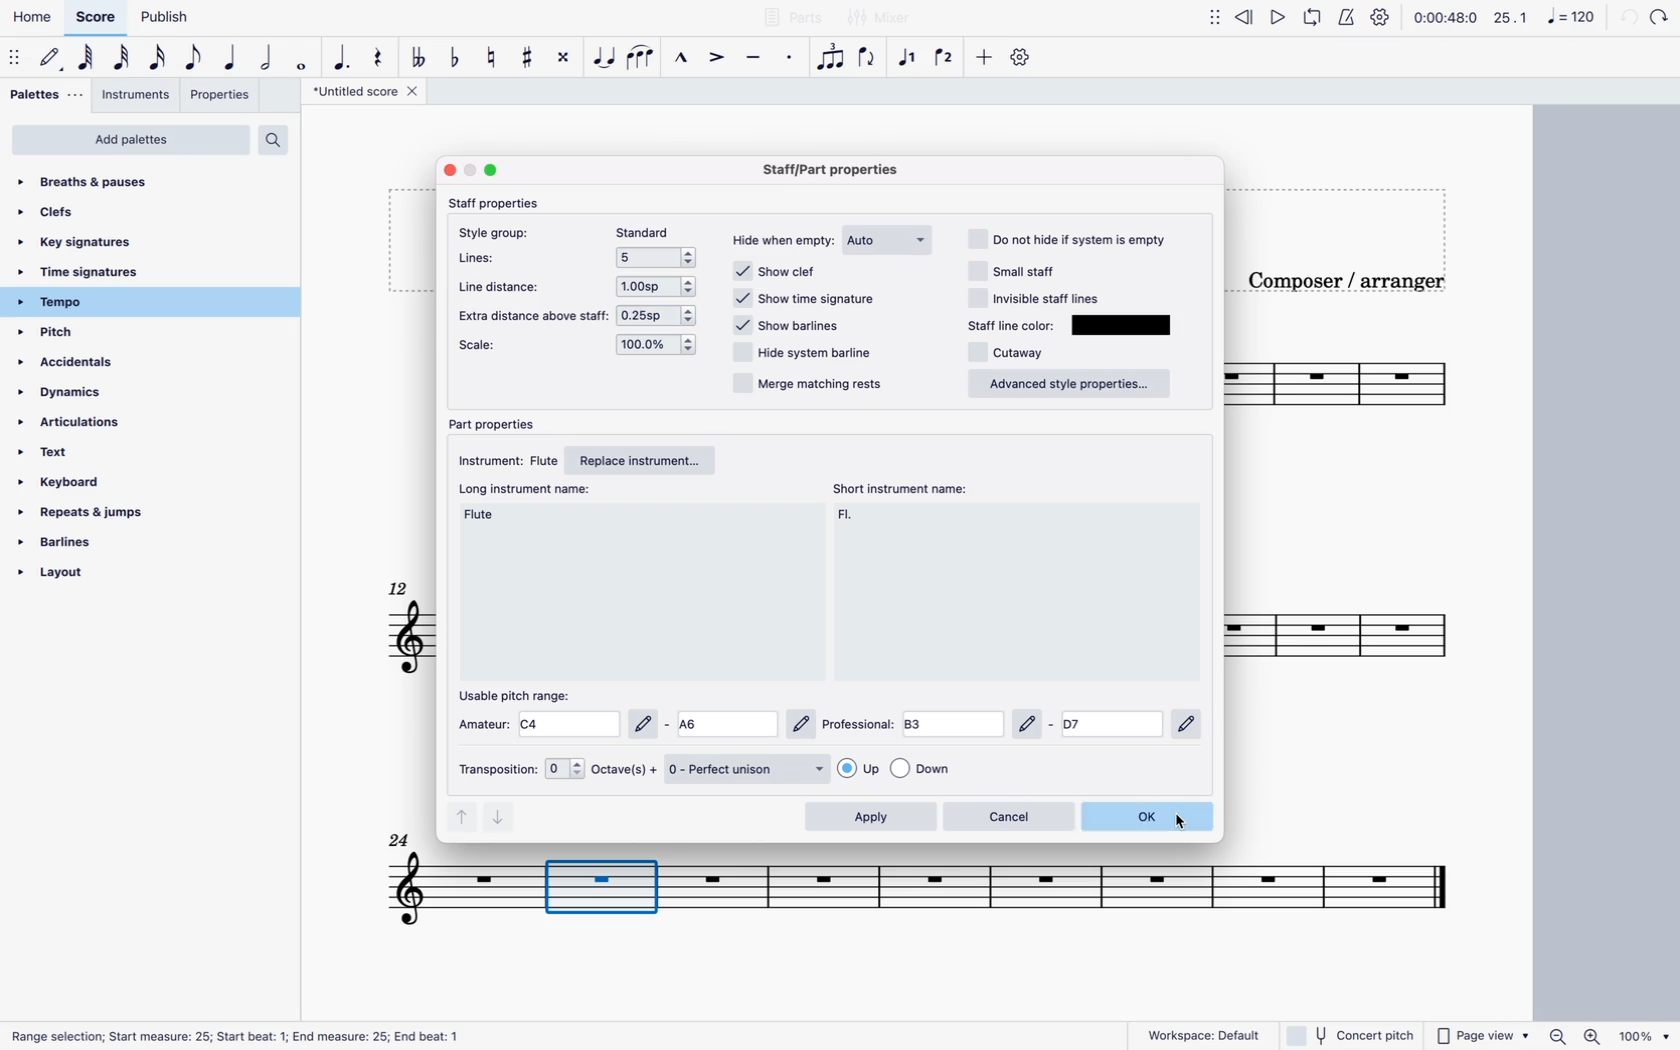 Image resolution: width=1680 pixels, height=1050 pixels. I want to click on more, so click(986, 58).